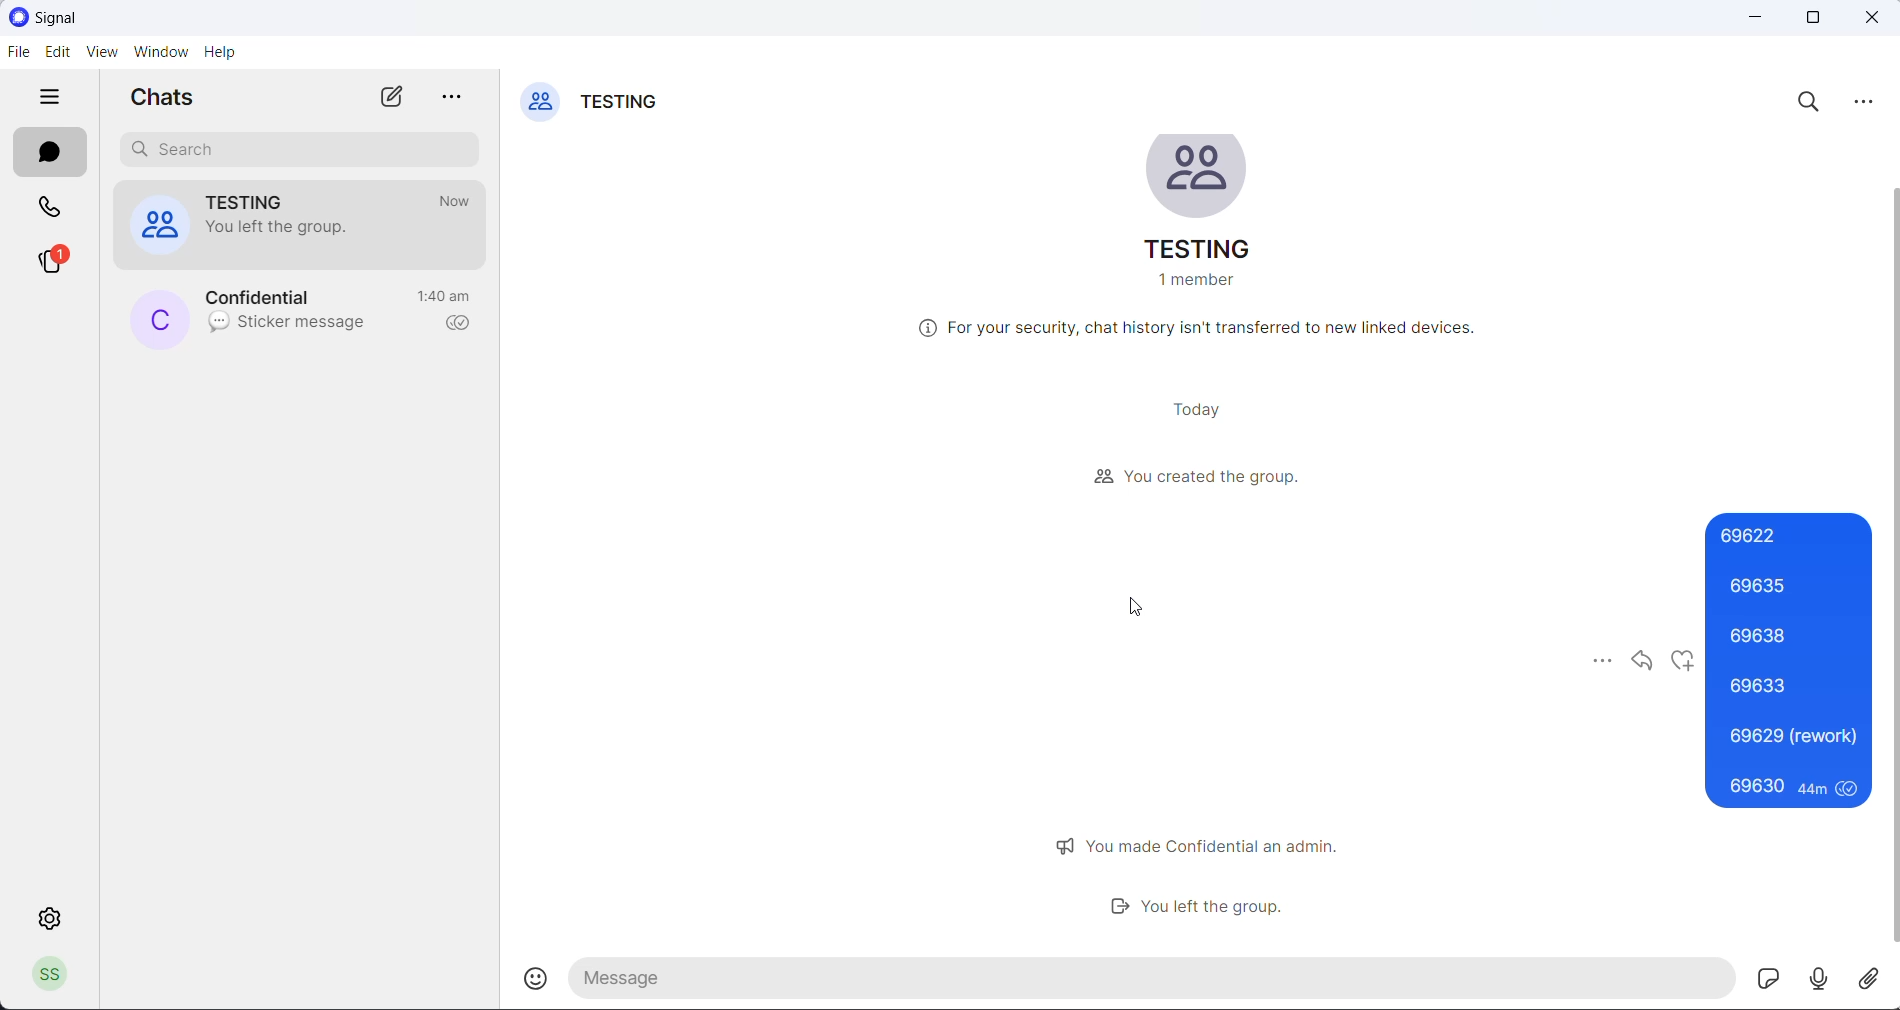 The height and width of the screenshot is (1010, 1900). What do you see at coordinates (1208, 334) in the screenshot?
I see `security related text` at bounding box center [1208, 334].